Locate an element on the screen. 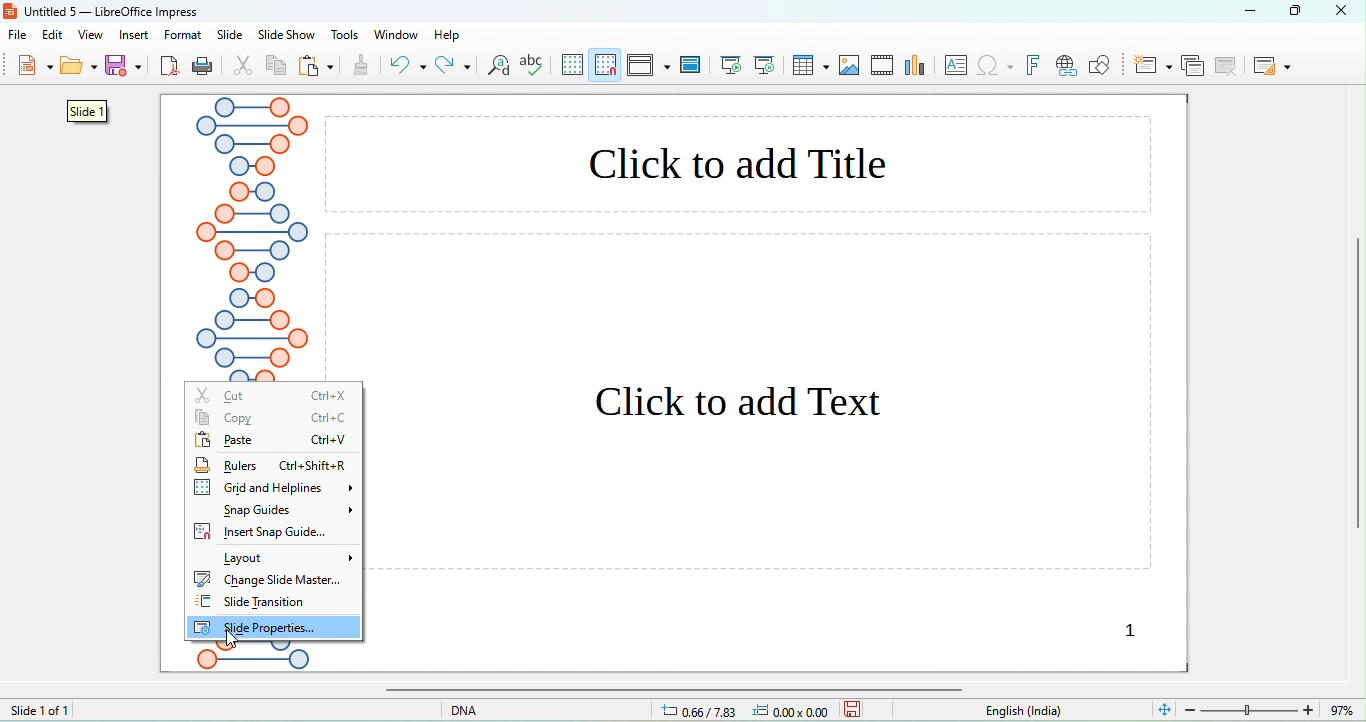  slide1 dialog box is located at coordinates (84, 112).